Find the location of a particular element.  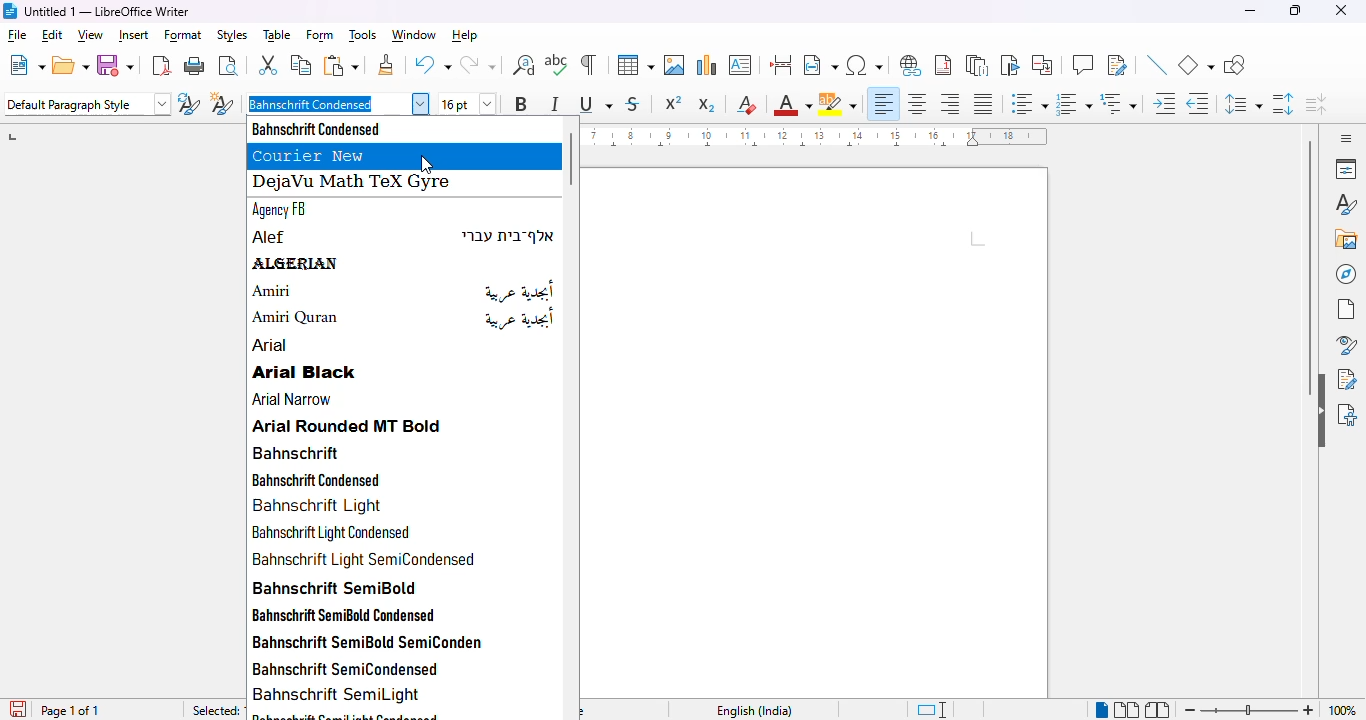

toggle print preview is located at coordinates (229, 65).